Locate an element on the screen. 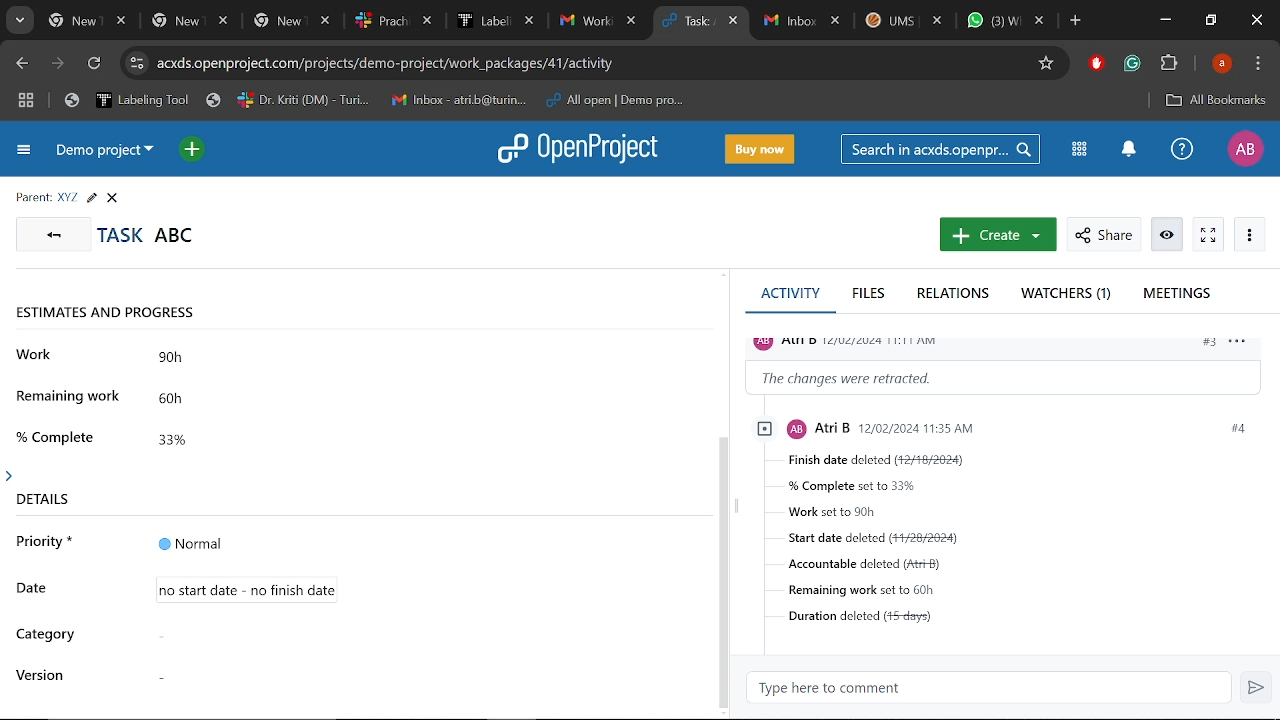 This screenshot has height=720, width=1280. Bookmarked tabs is located at coordinates (378, 101).